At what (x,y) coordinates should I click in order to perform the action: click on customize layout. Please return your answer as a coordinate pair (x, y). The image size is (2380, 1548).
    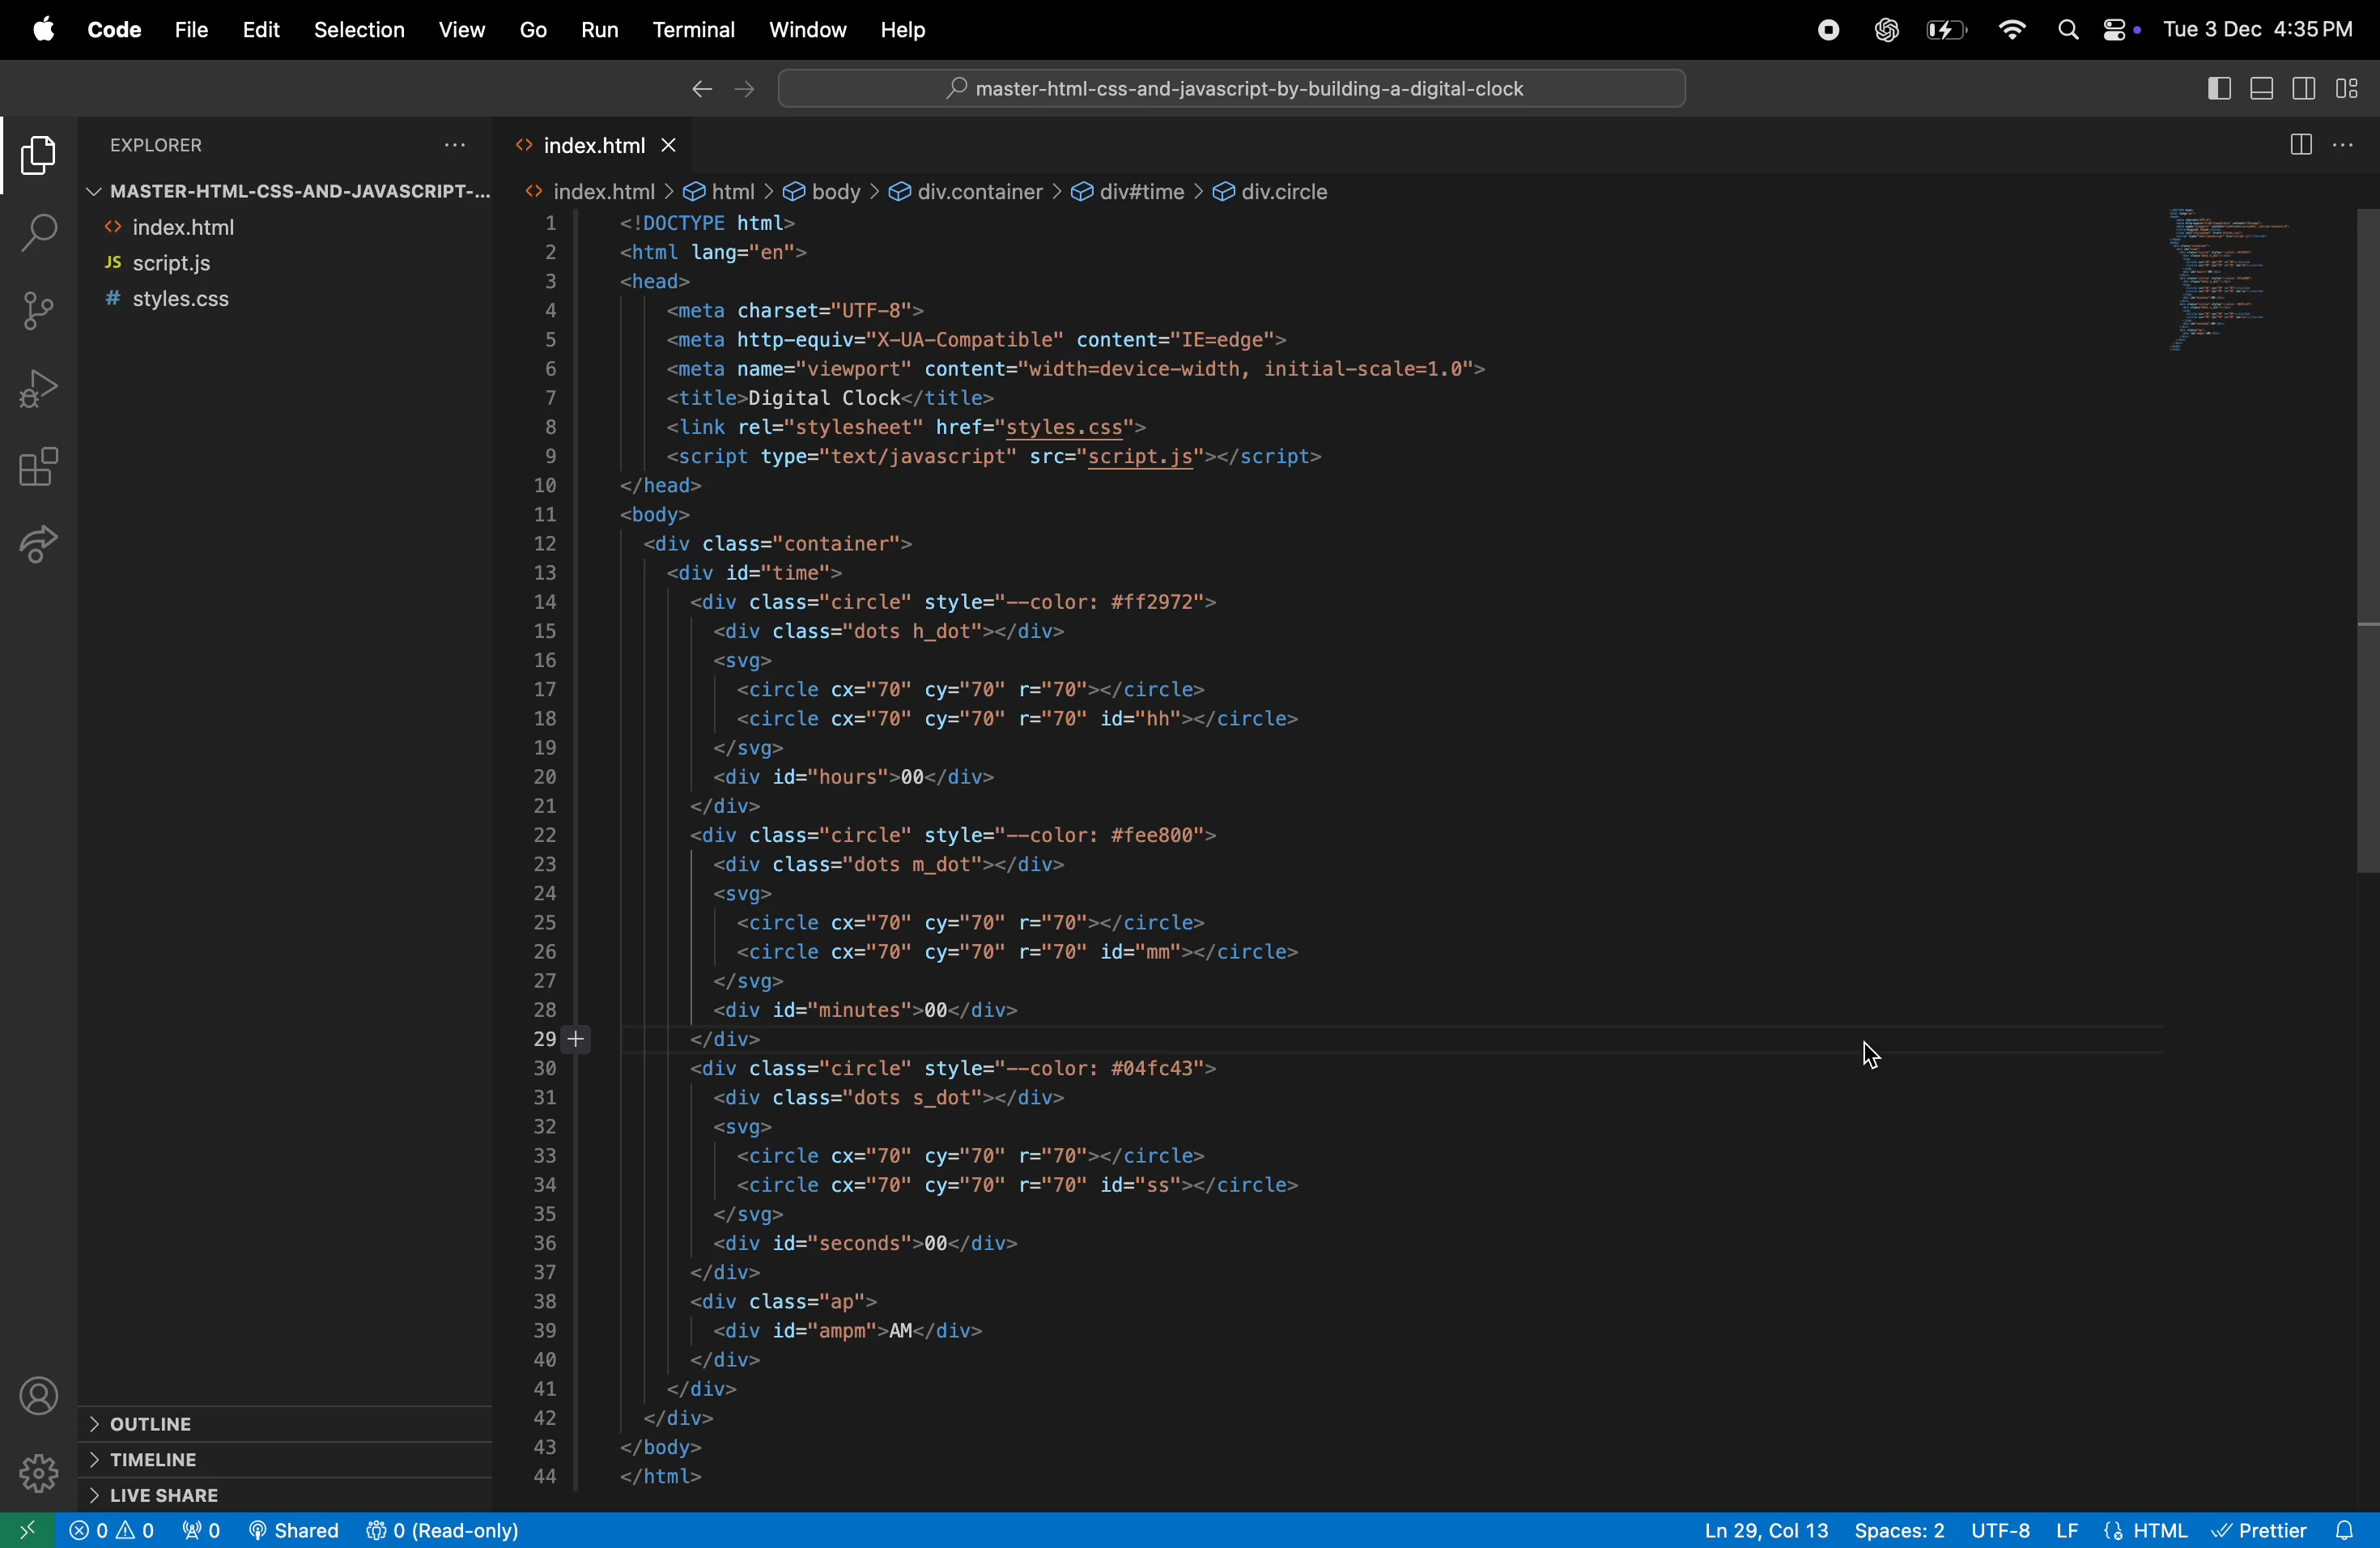
    Looking at the image, I should click on (2356, 86).